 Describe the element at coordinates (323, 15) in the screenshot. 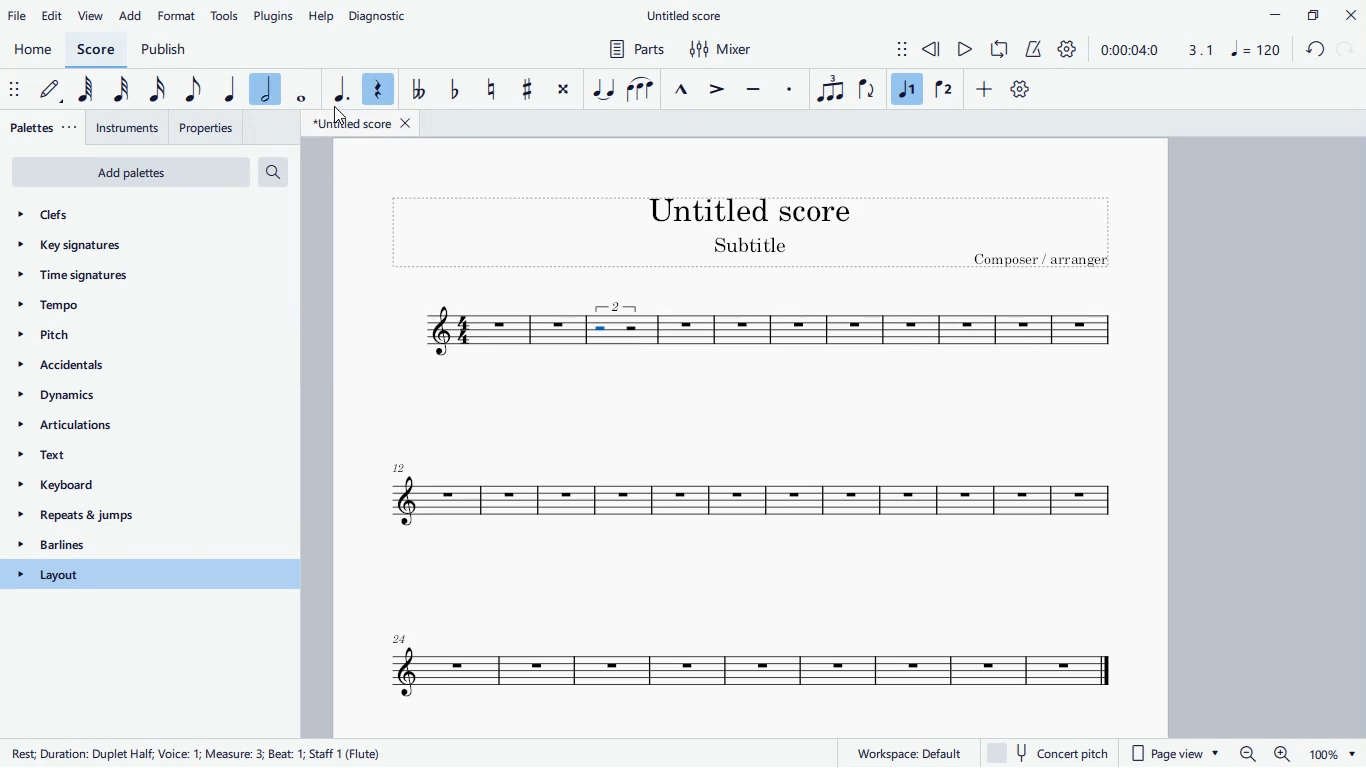

I see `help` at that location.